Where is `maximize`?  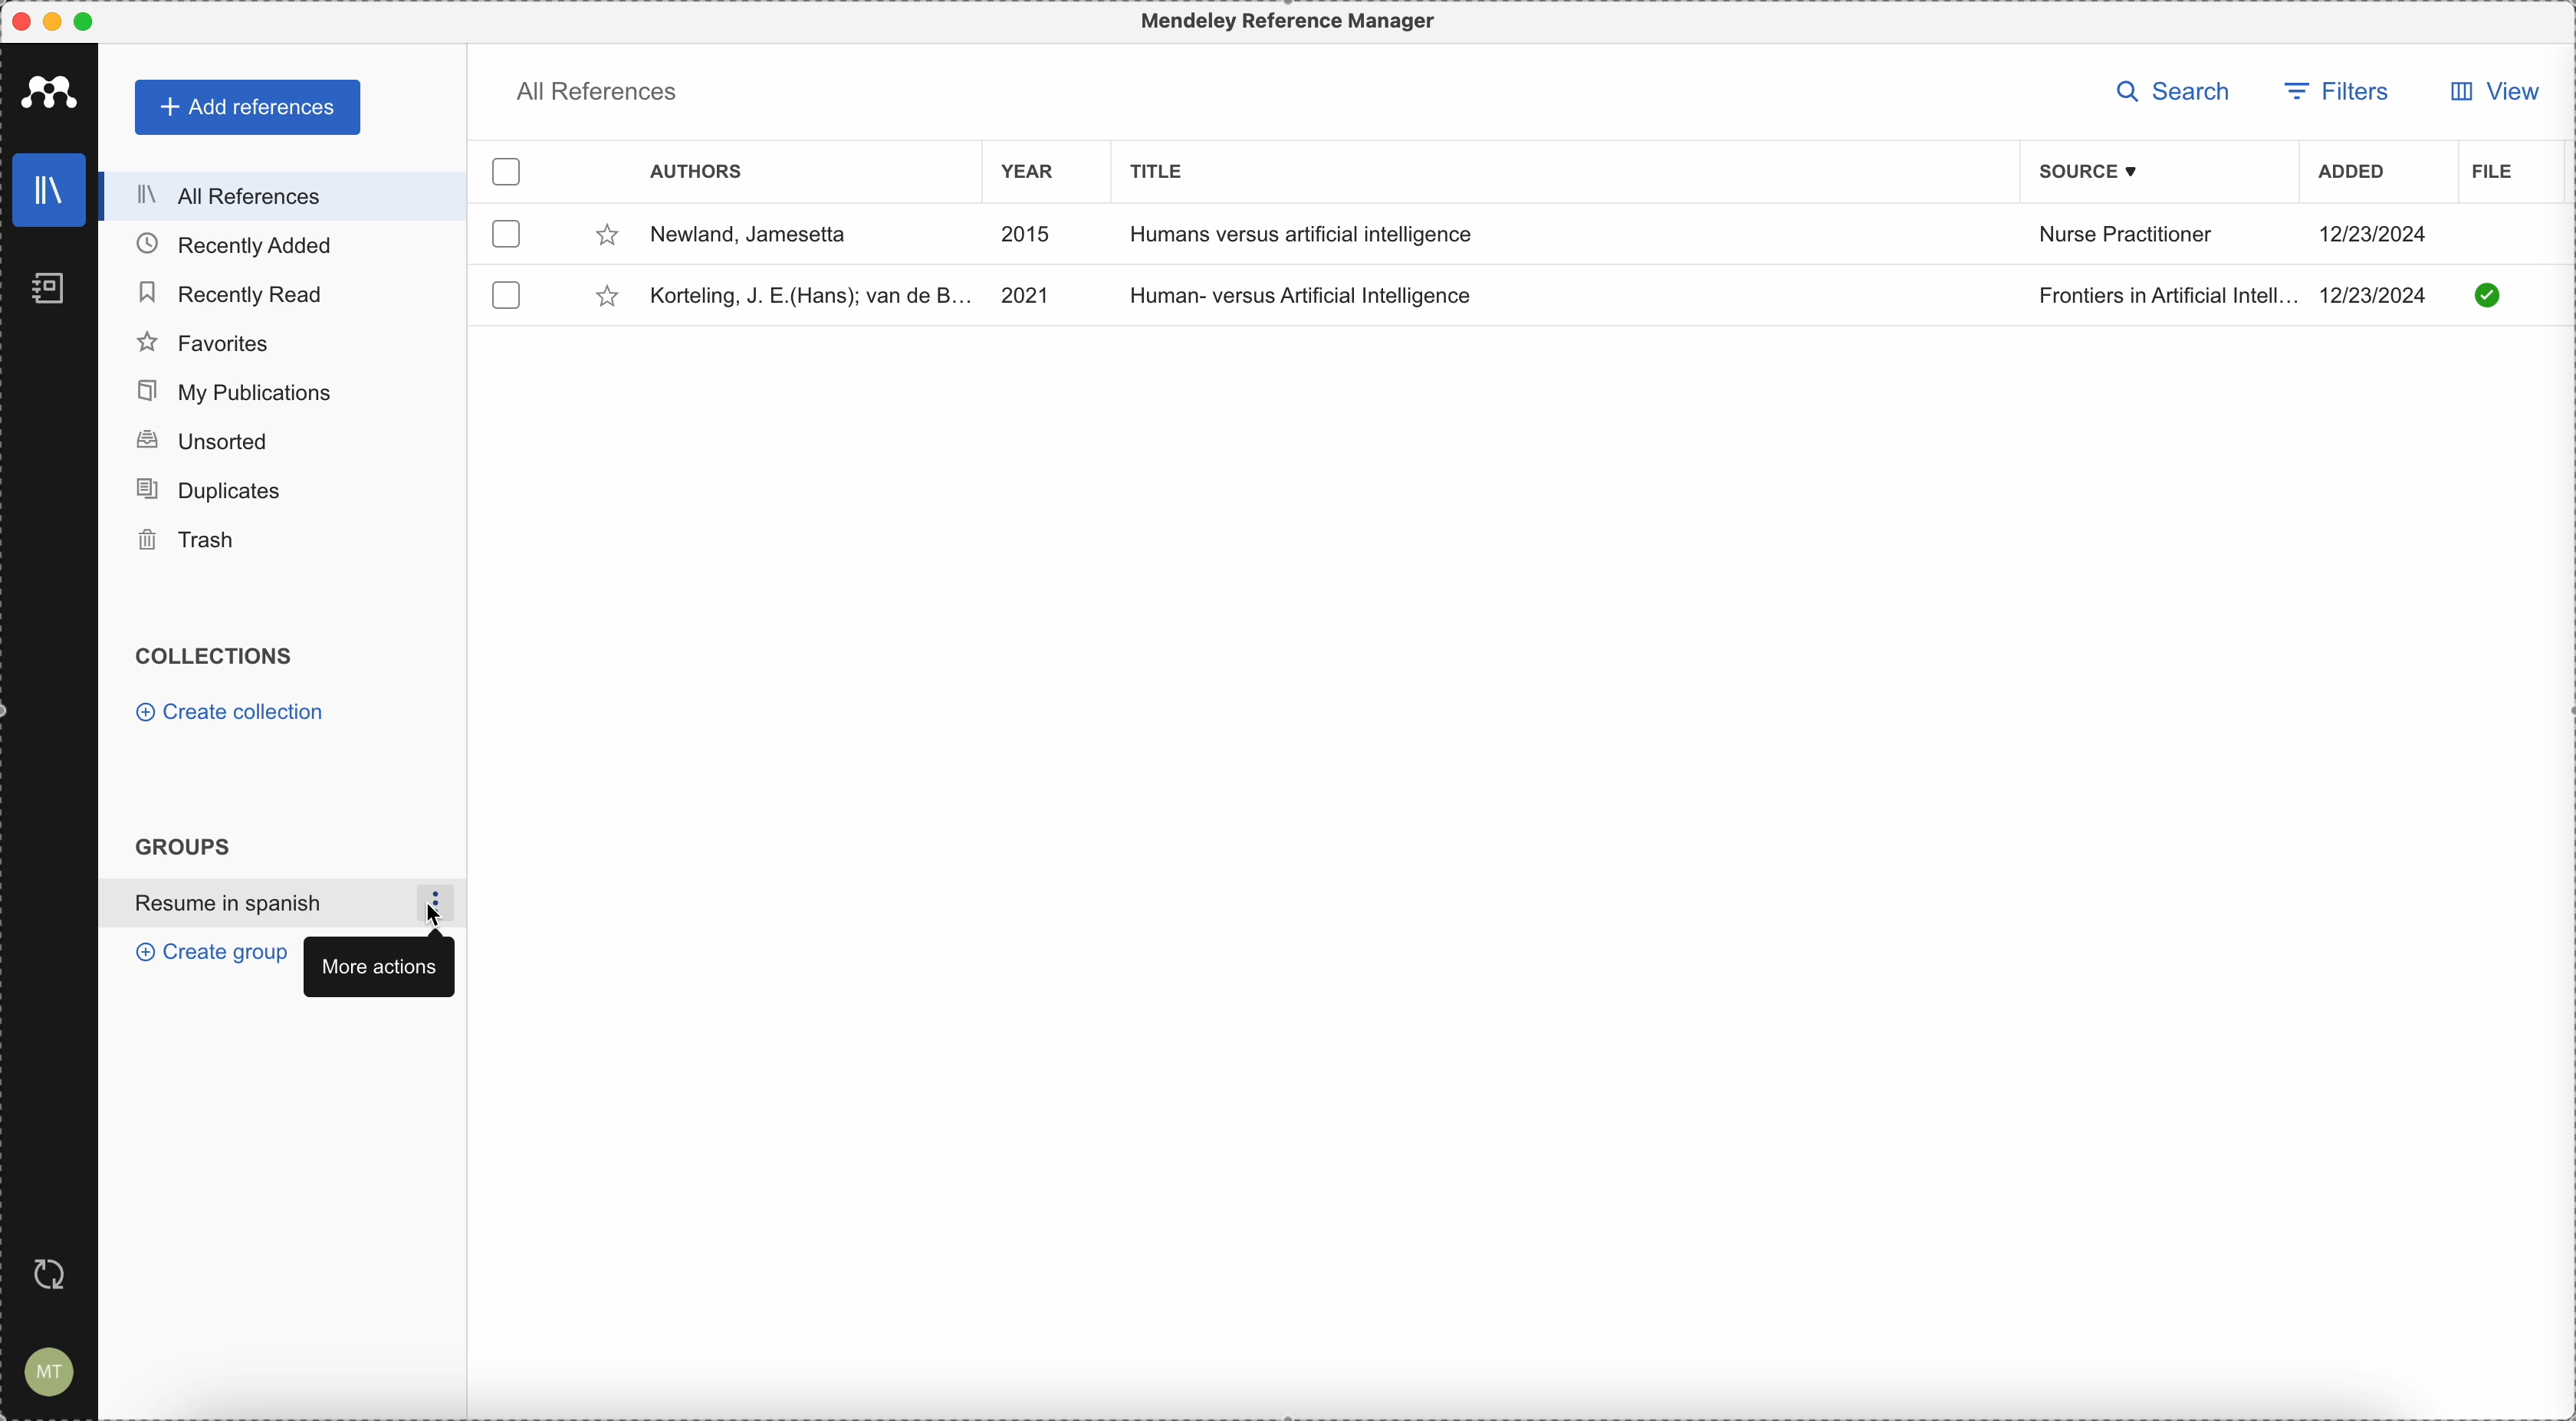 maximize is located at coordinates (92, 20).